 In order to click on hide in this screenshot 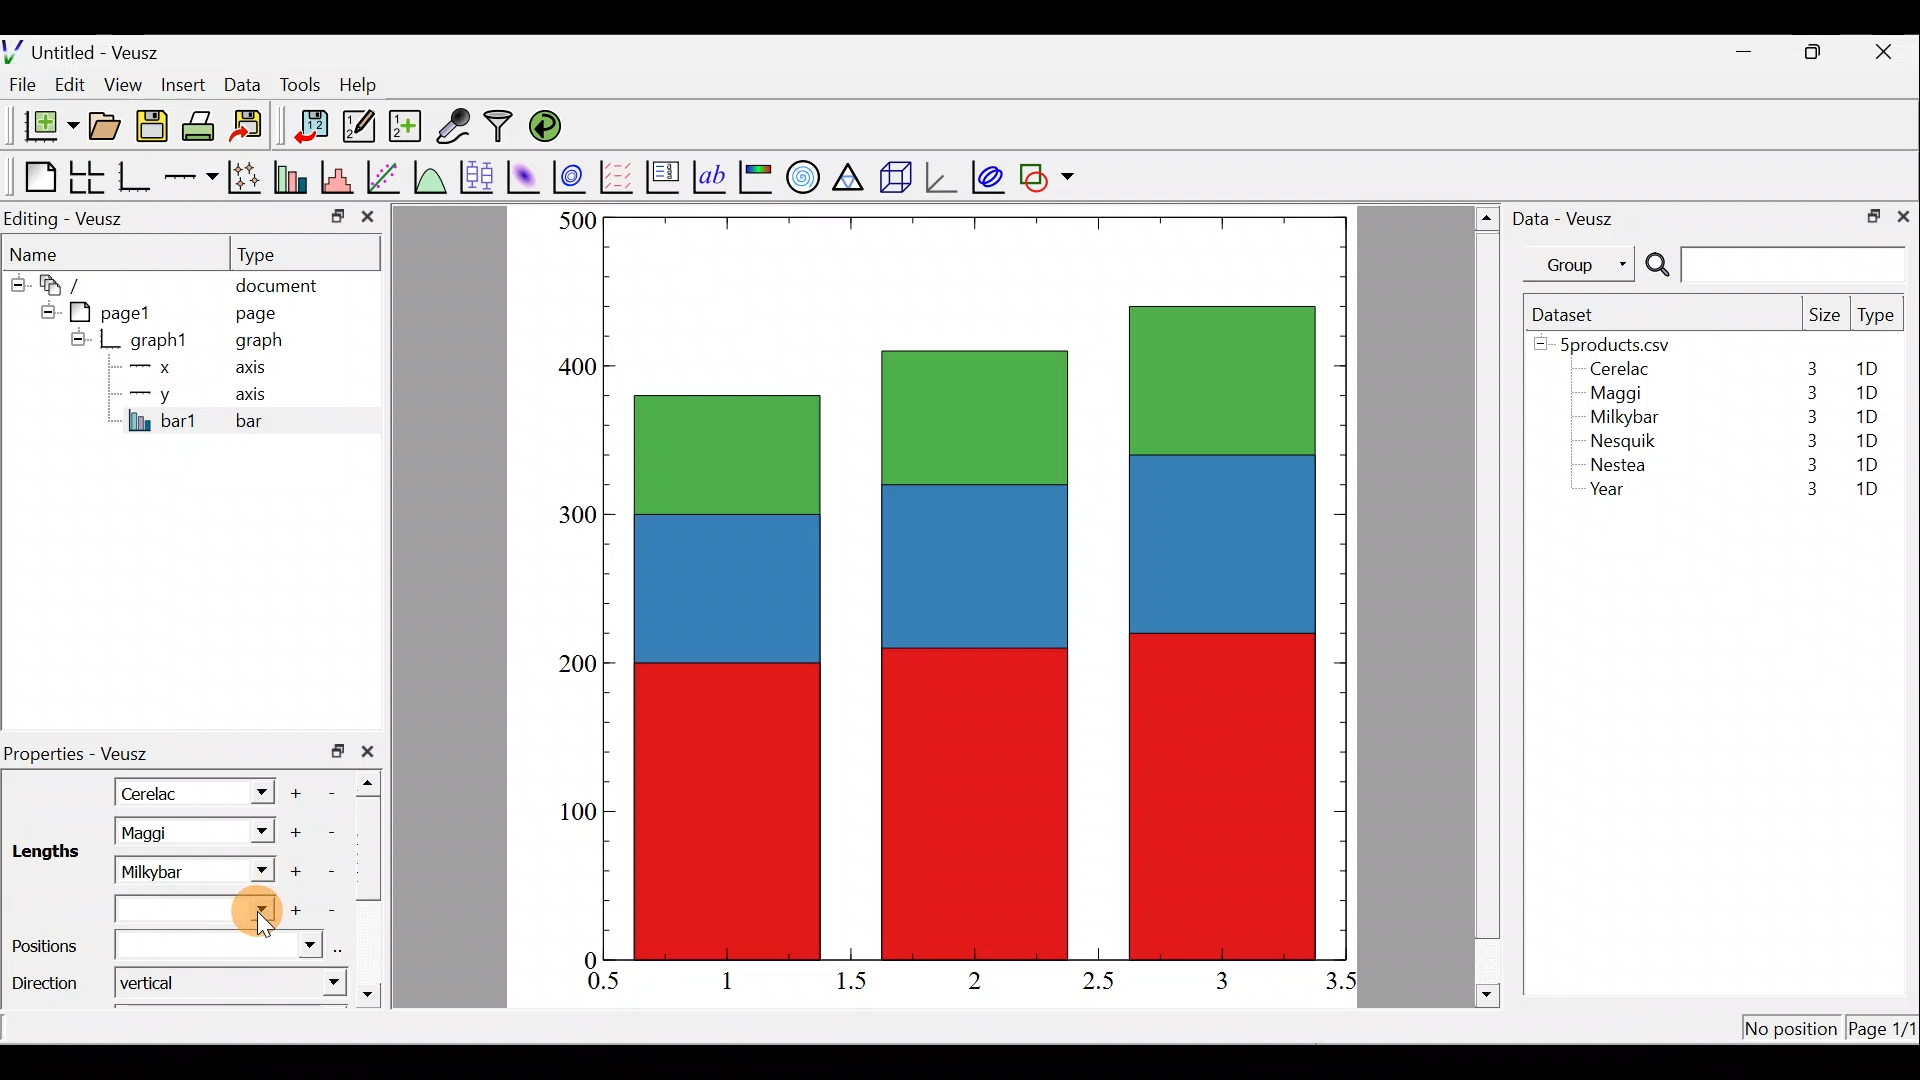, I will do `click(78, 338)`.